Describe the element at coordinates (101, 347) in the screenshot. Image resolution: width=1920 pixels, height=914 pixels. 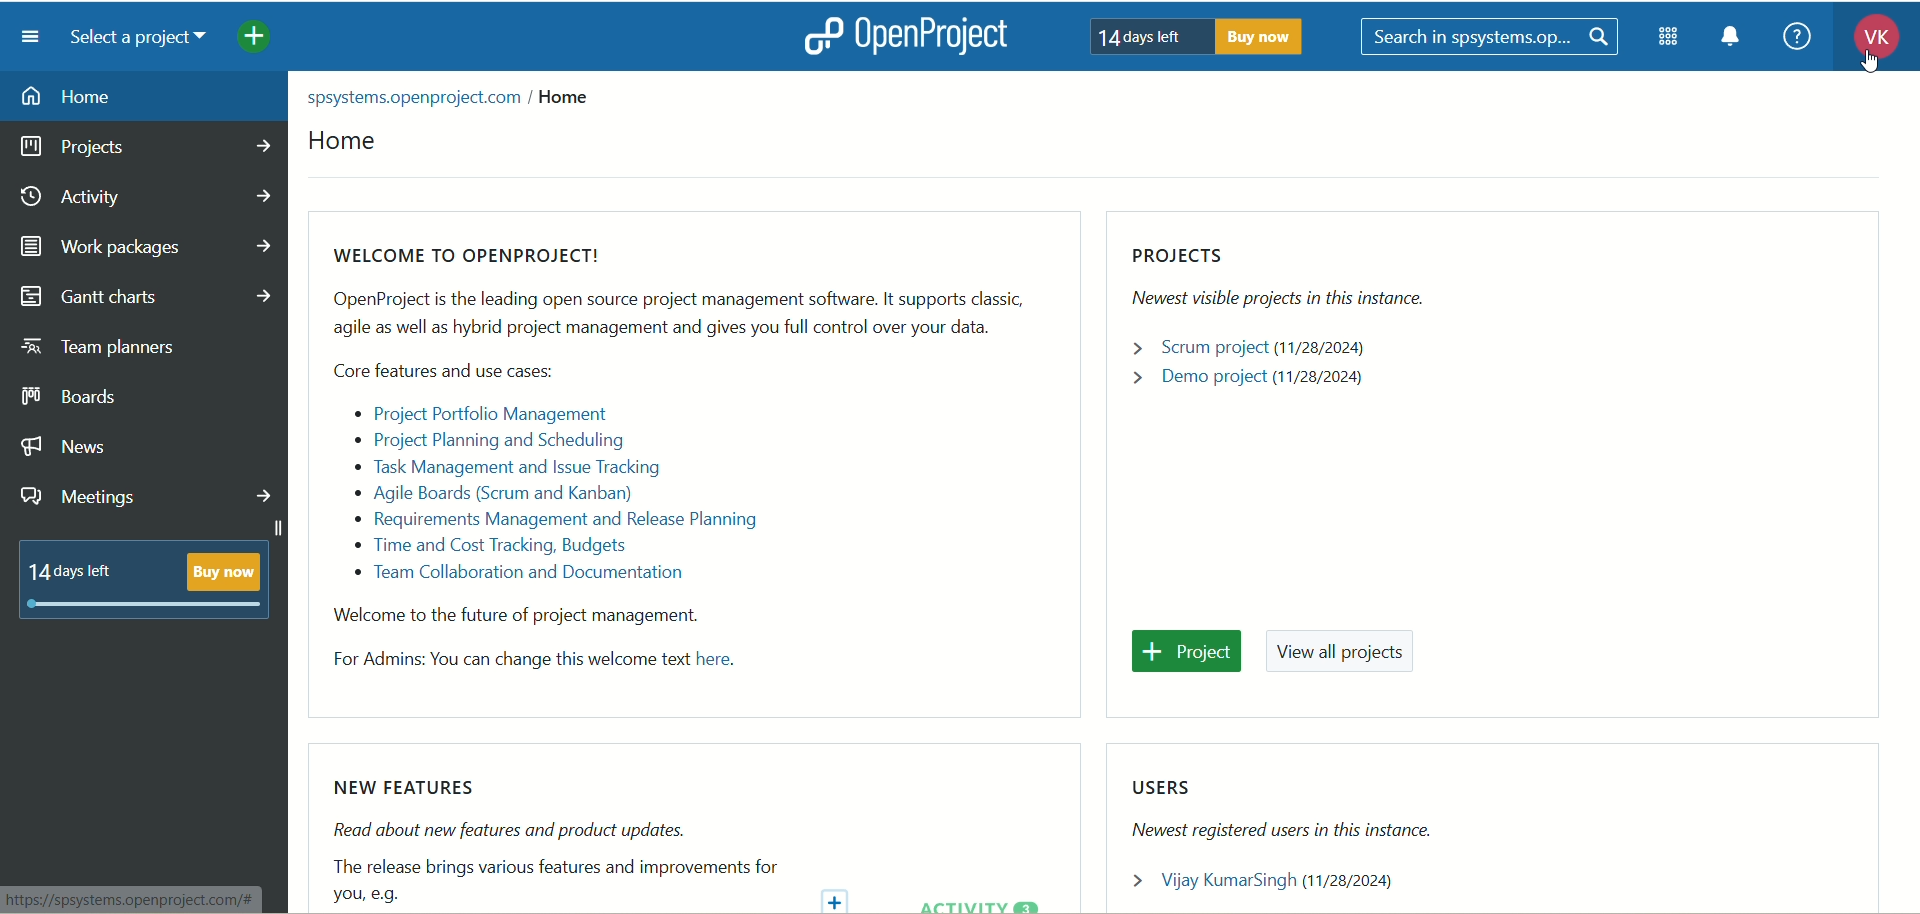
I see `team planners` at that location.